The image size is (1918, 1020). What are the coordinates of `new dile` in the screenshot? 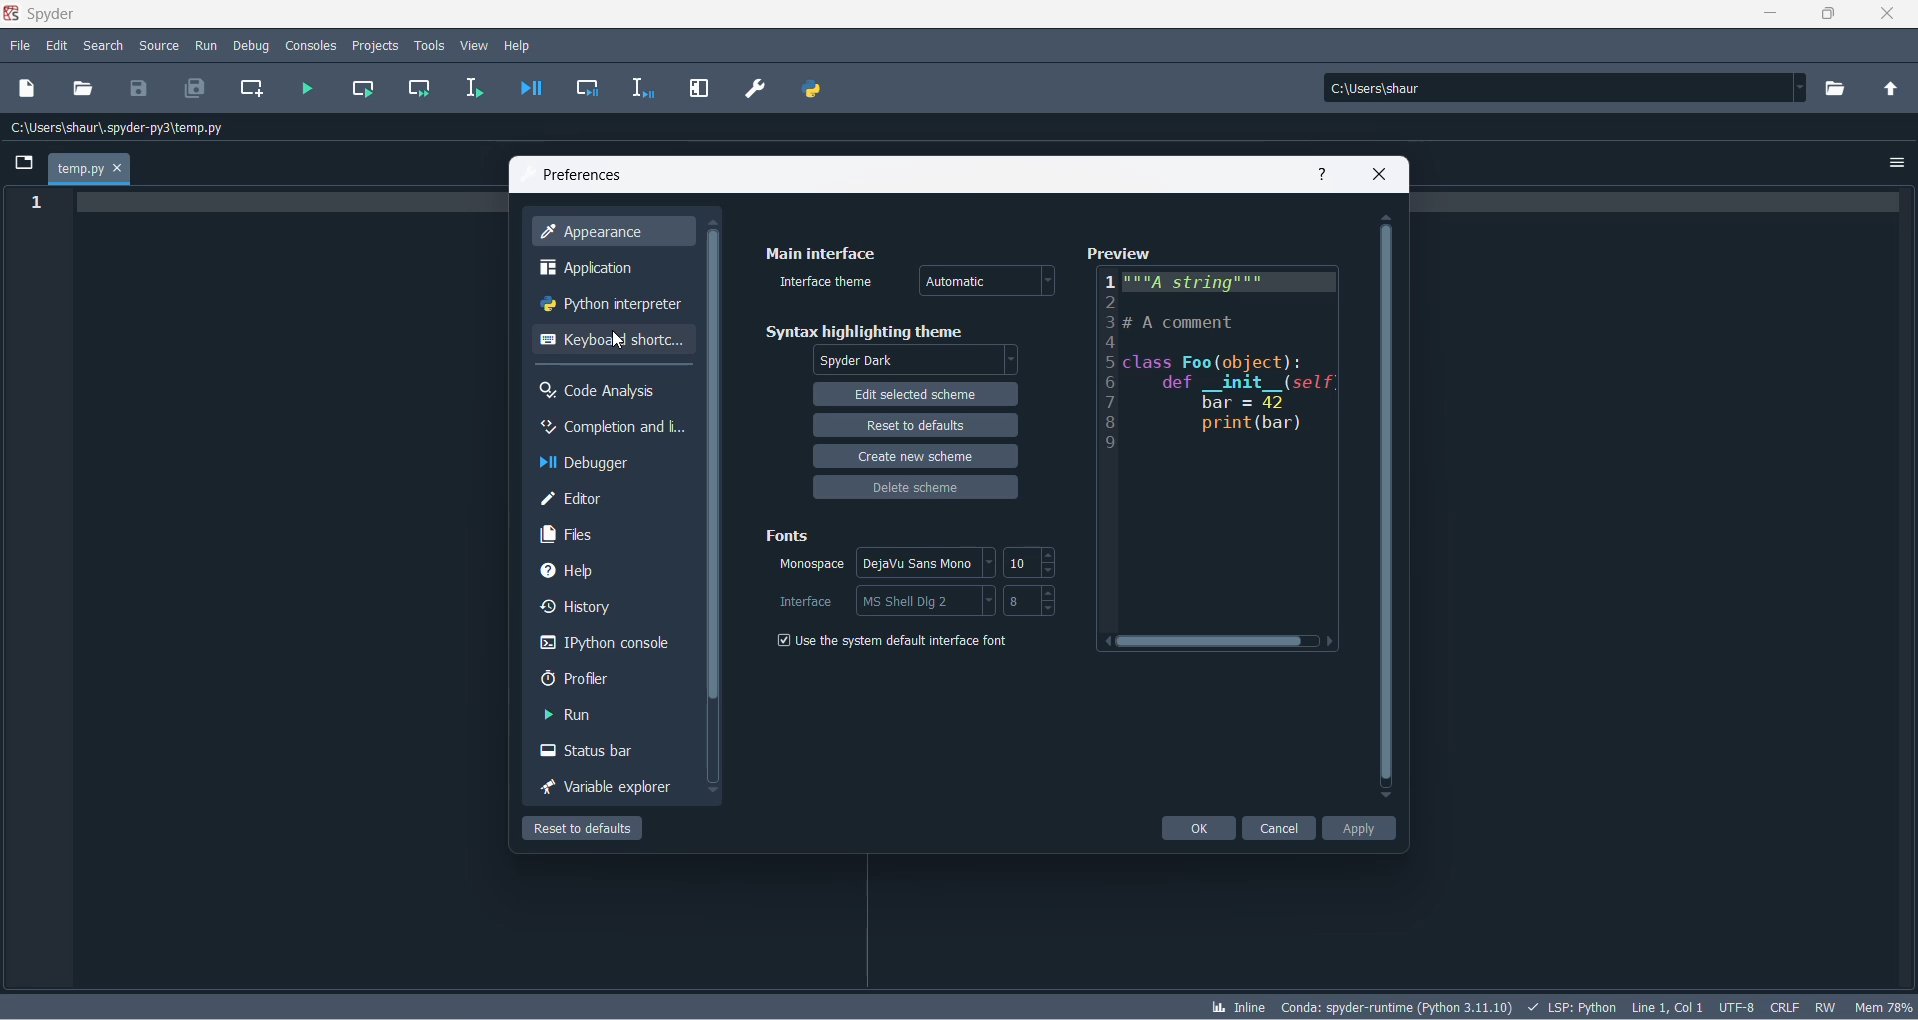 It's located at (28, 87).